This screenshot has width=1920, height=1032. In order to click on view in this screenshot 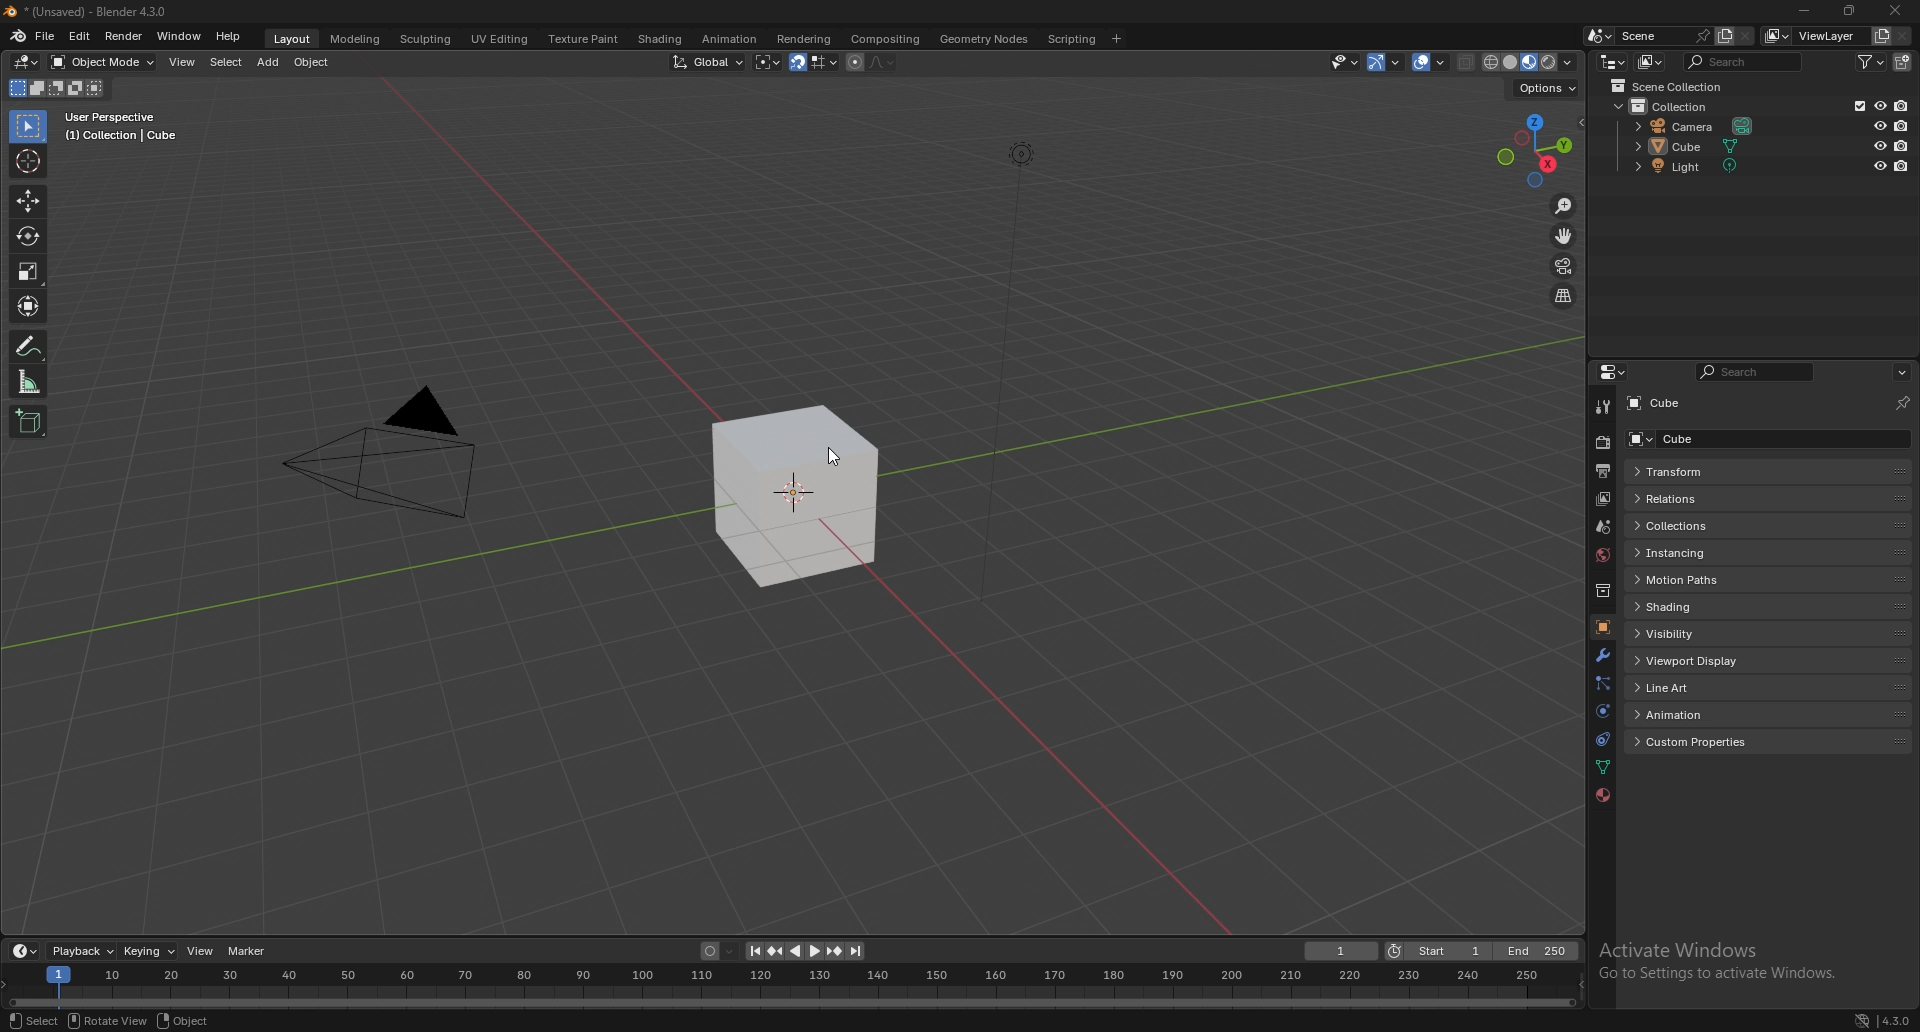, I will do `click(202, 951)`.